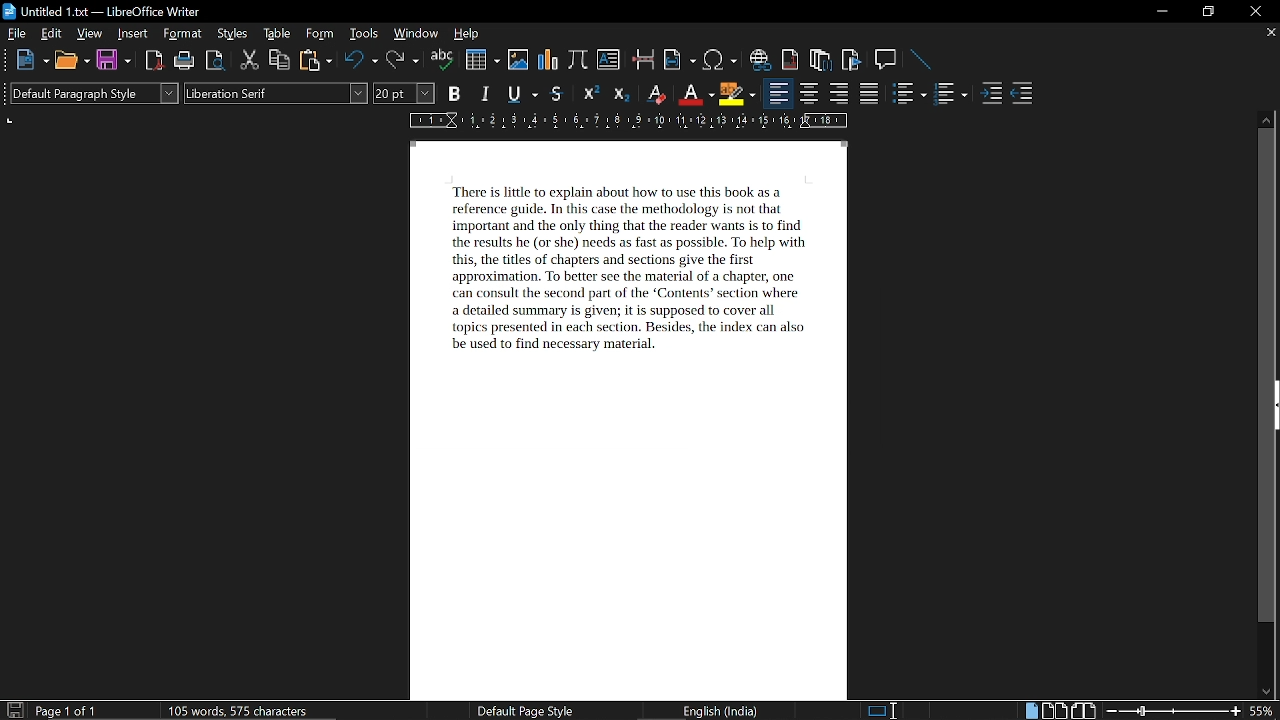  I want to click on new, so click(30, 60).